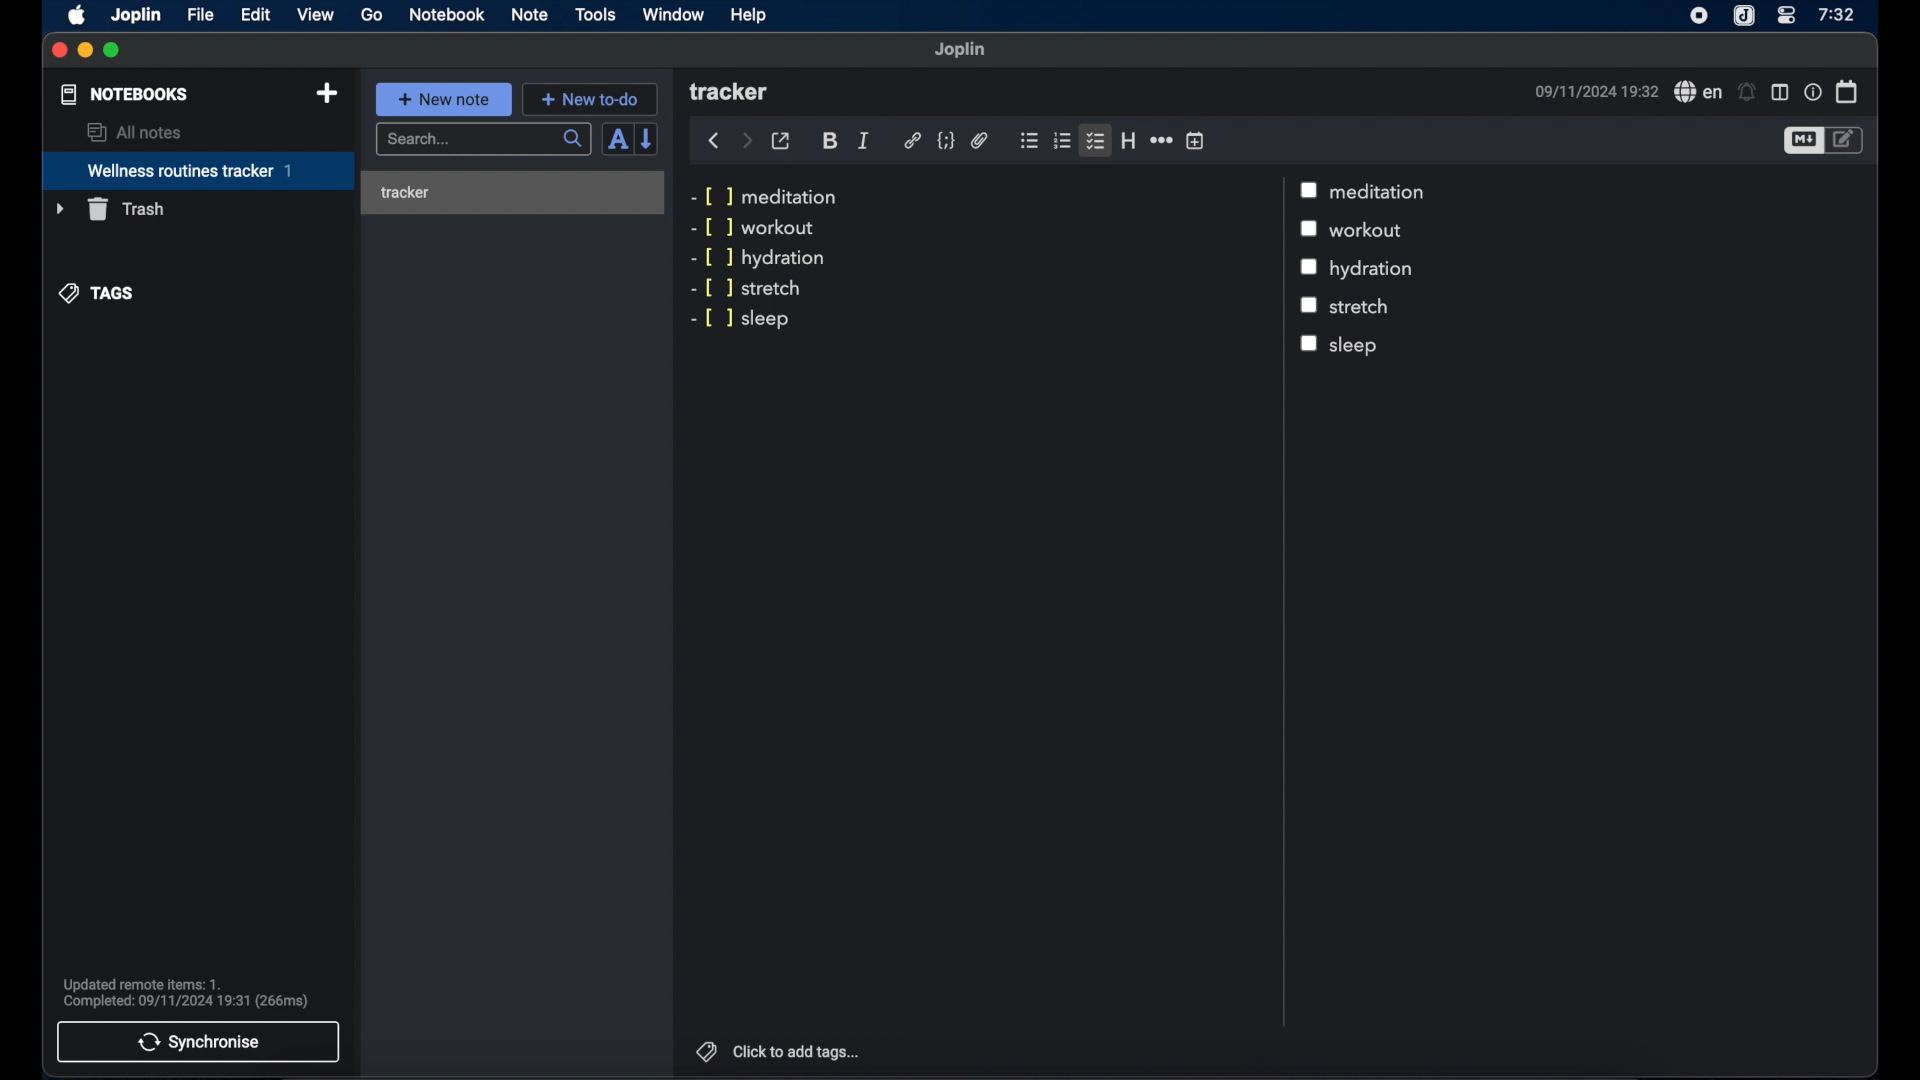 This screenshot has width=1920, height=1080. What do you see at coordinates (1375, 270) in the screenshot?
I see `hydration` at bounding box center [1375, 270].